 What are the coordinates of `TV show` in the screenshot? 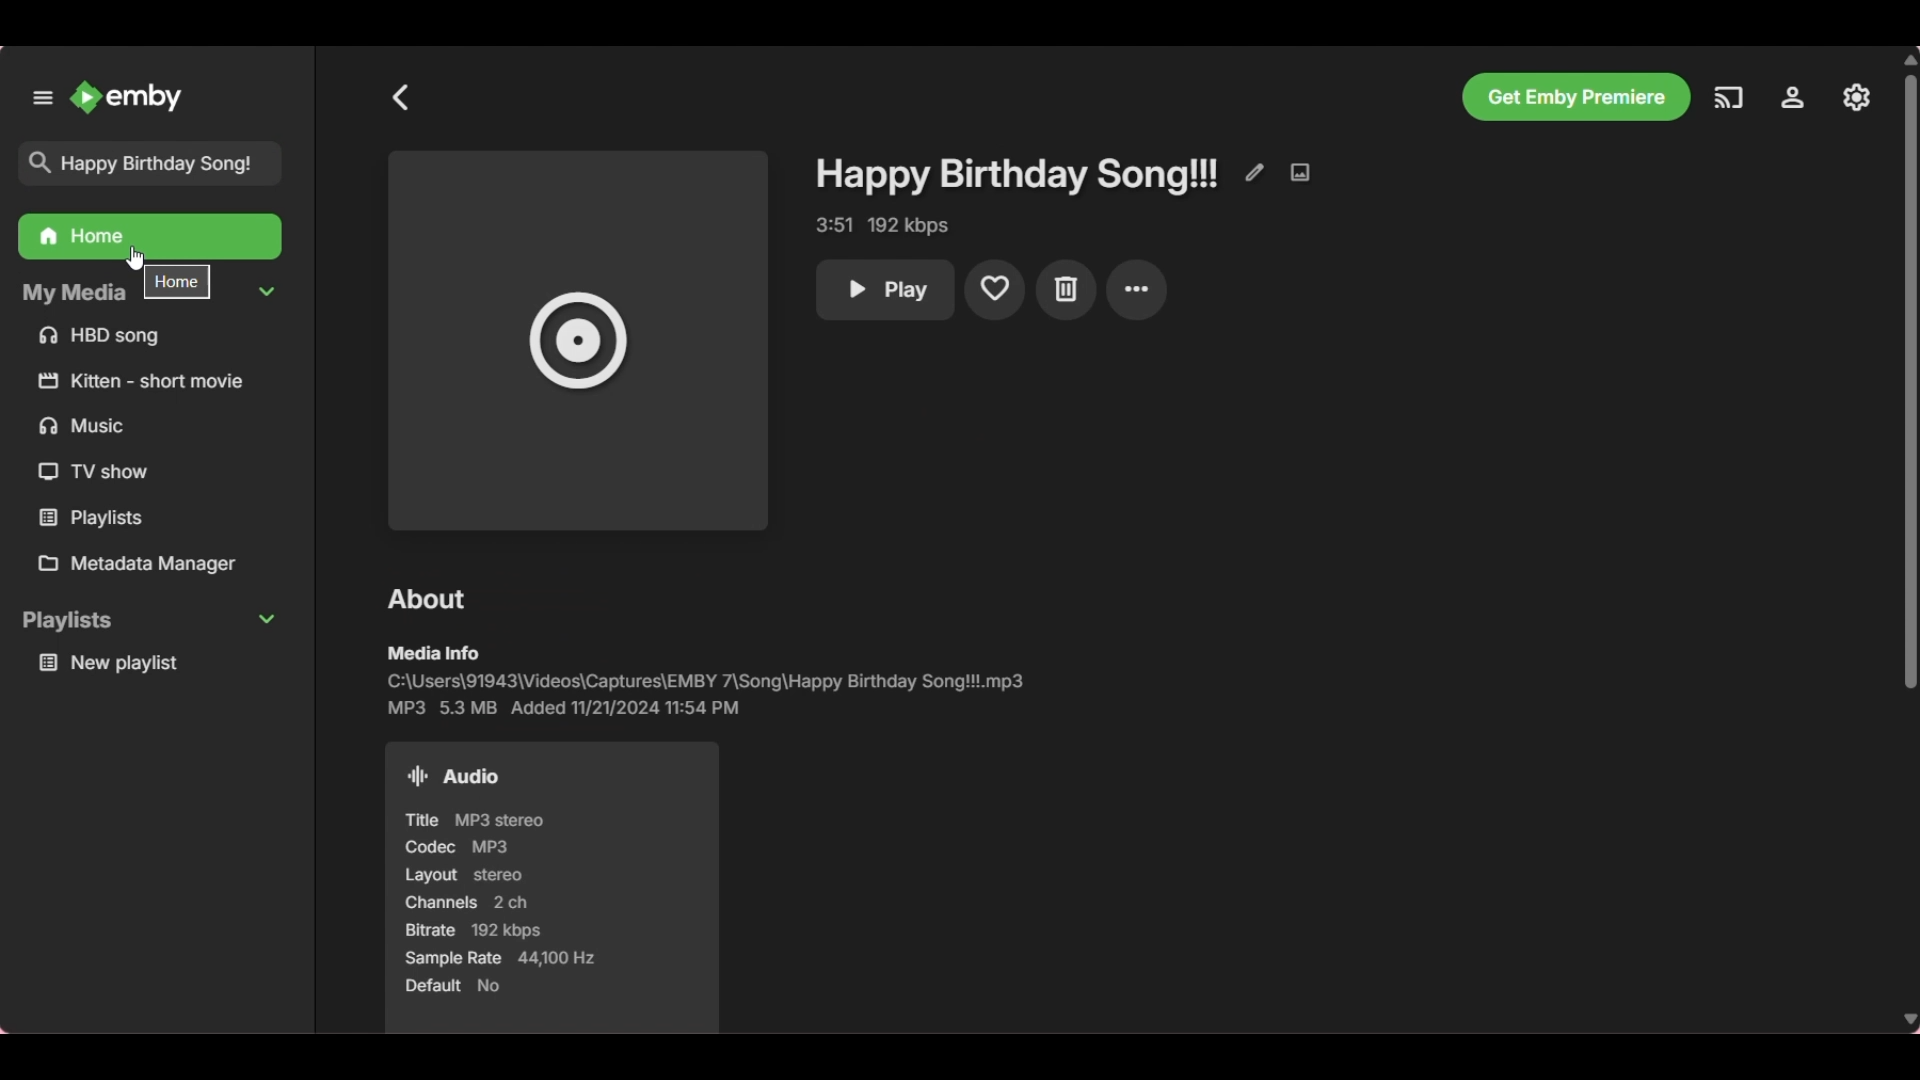 It's located at (95, 473).